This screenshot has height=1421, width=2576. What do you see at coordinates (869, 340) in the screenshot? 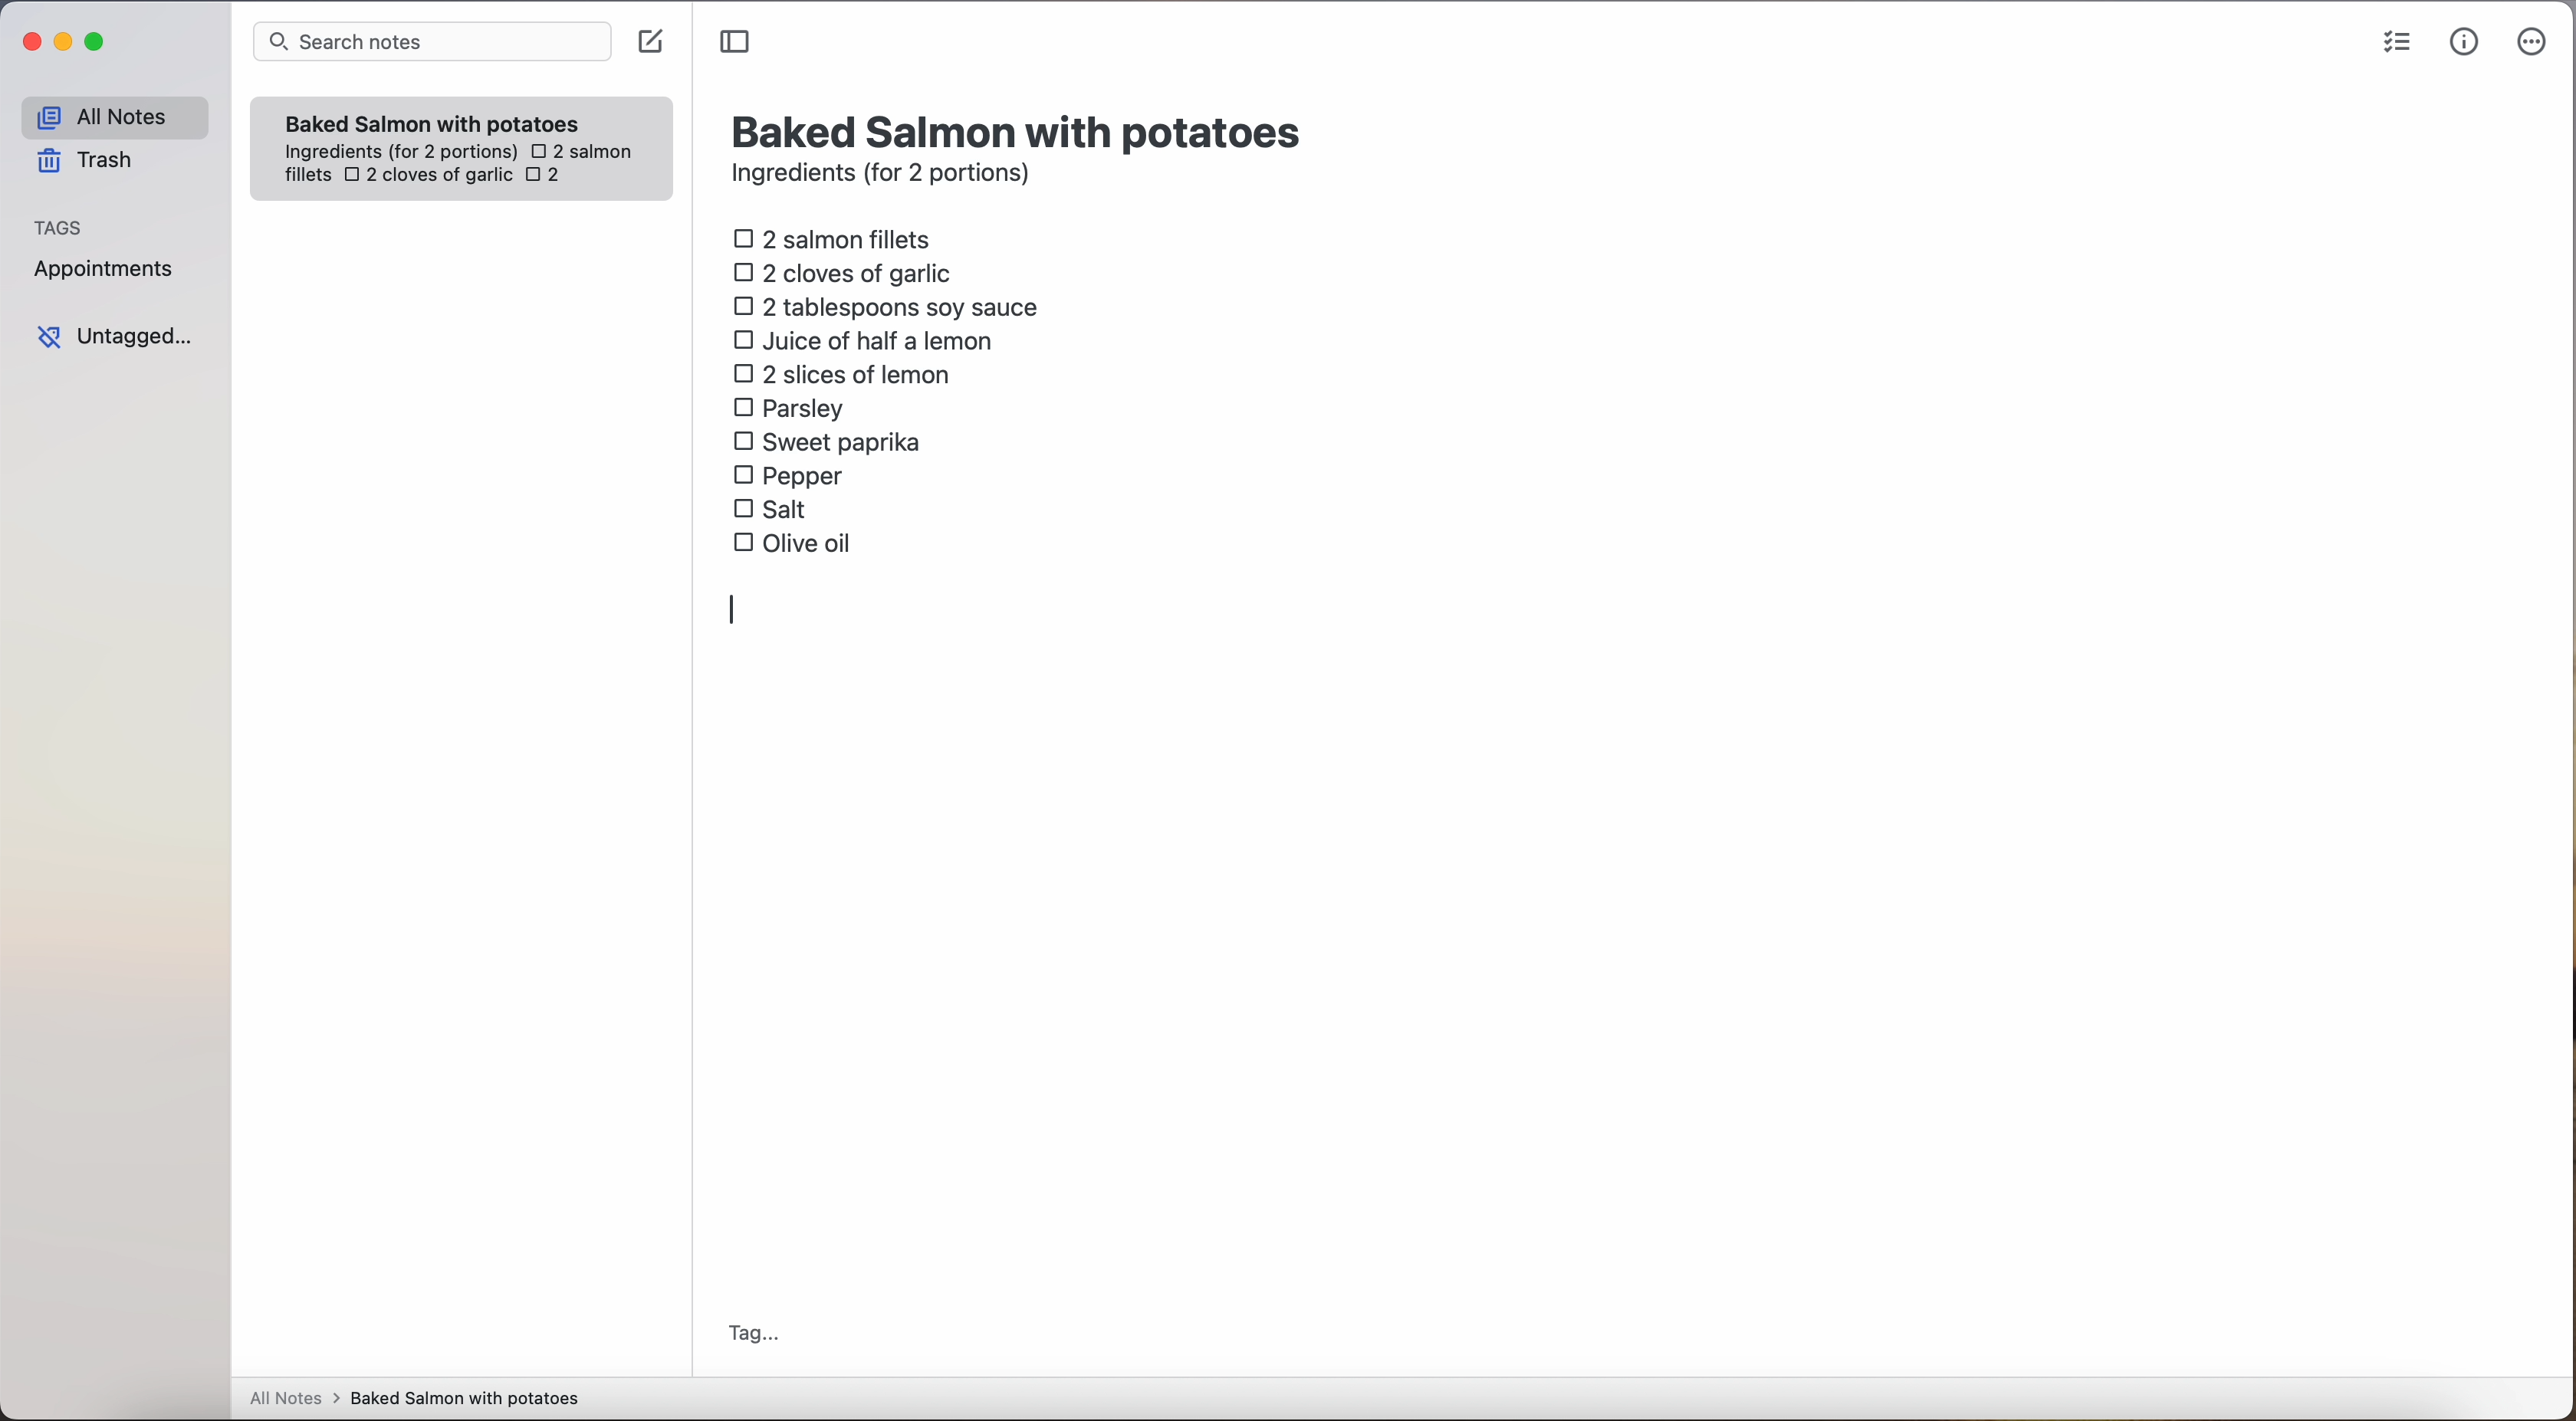
I see `juice of half a lemon` at bounding box center [869, 340].